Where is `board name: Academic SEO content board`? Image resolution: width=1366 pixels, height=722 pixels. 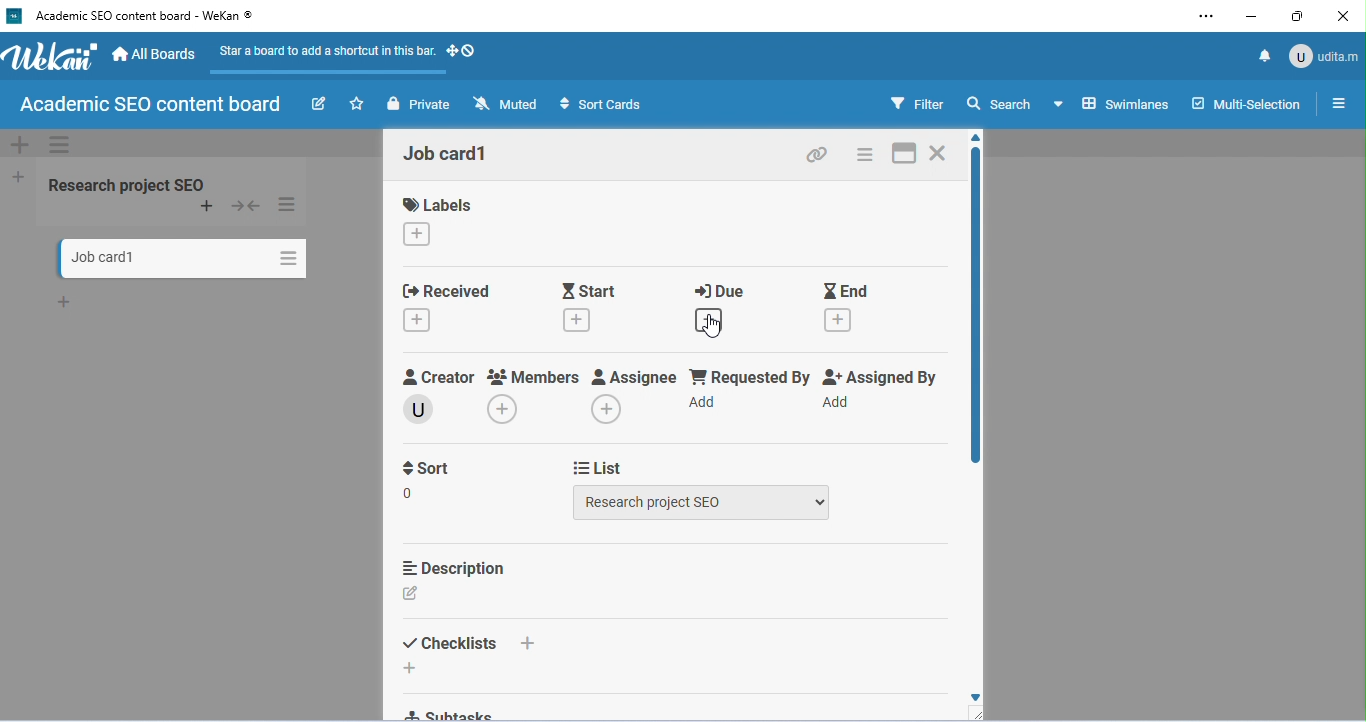 board name: Academic SEO content board is located at coordinates (147, 106).